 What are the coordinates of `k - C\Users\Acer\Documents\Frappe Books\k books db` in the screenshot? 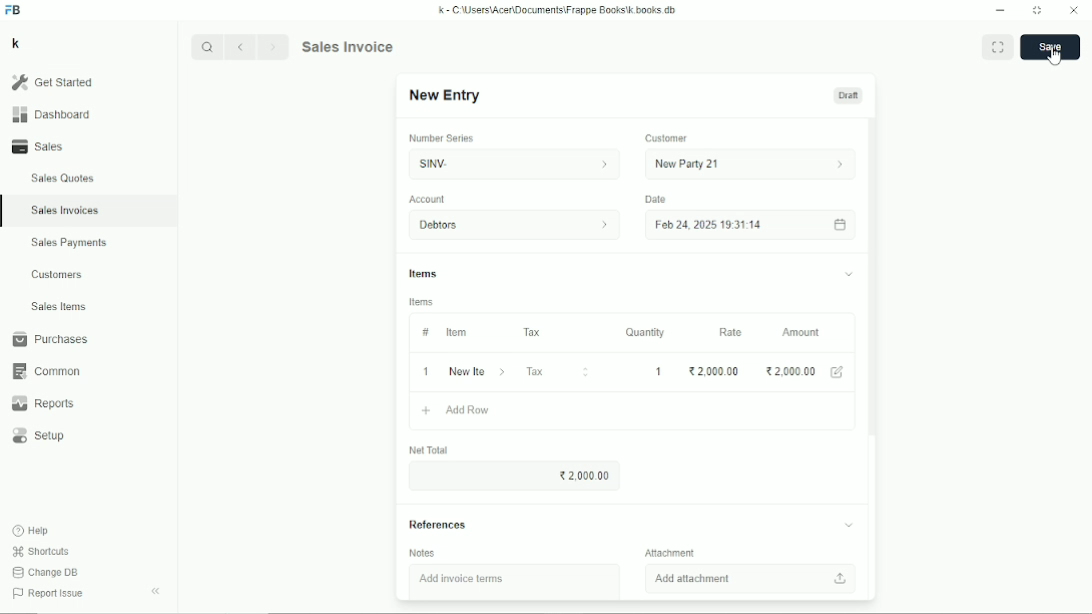 It's located at (559, 9).